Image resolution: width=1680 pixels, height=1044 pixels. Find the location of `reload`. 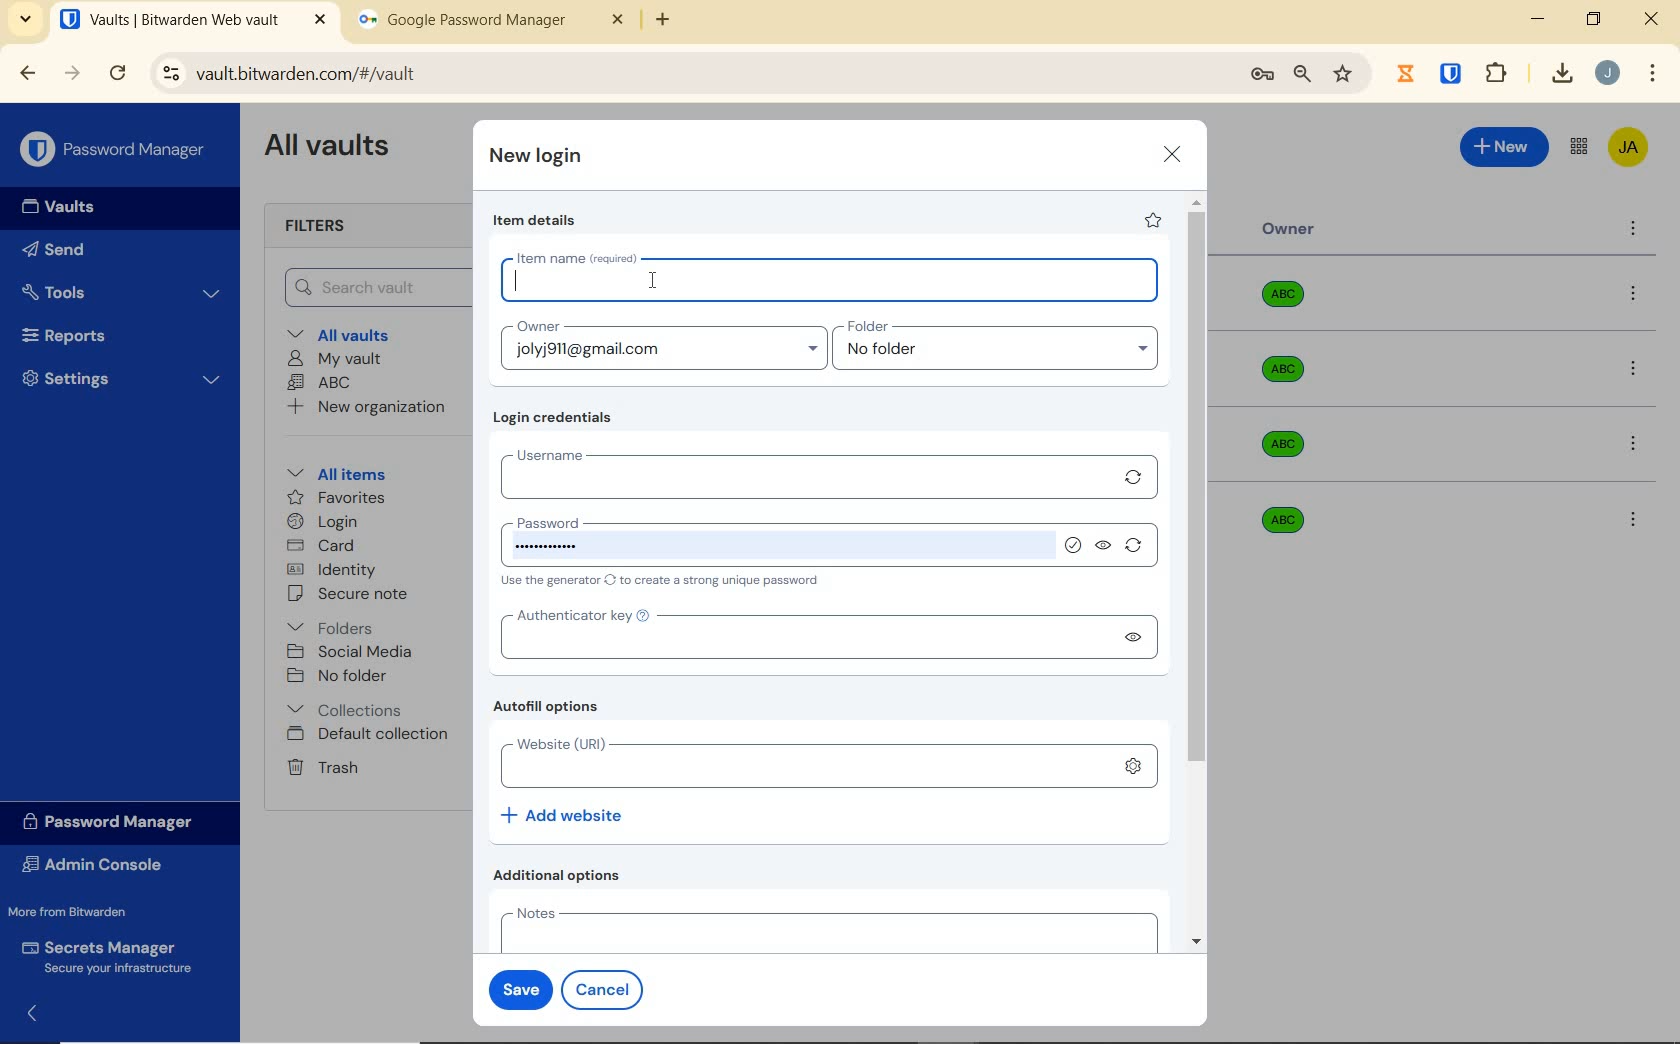

reload is located at coordinates (117, 75).